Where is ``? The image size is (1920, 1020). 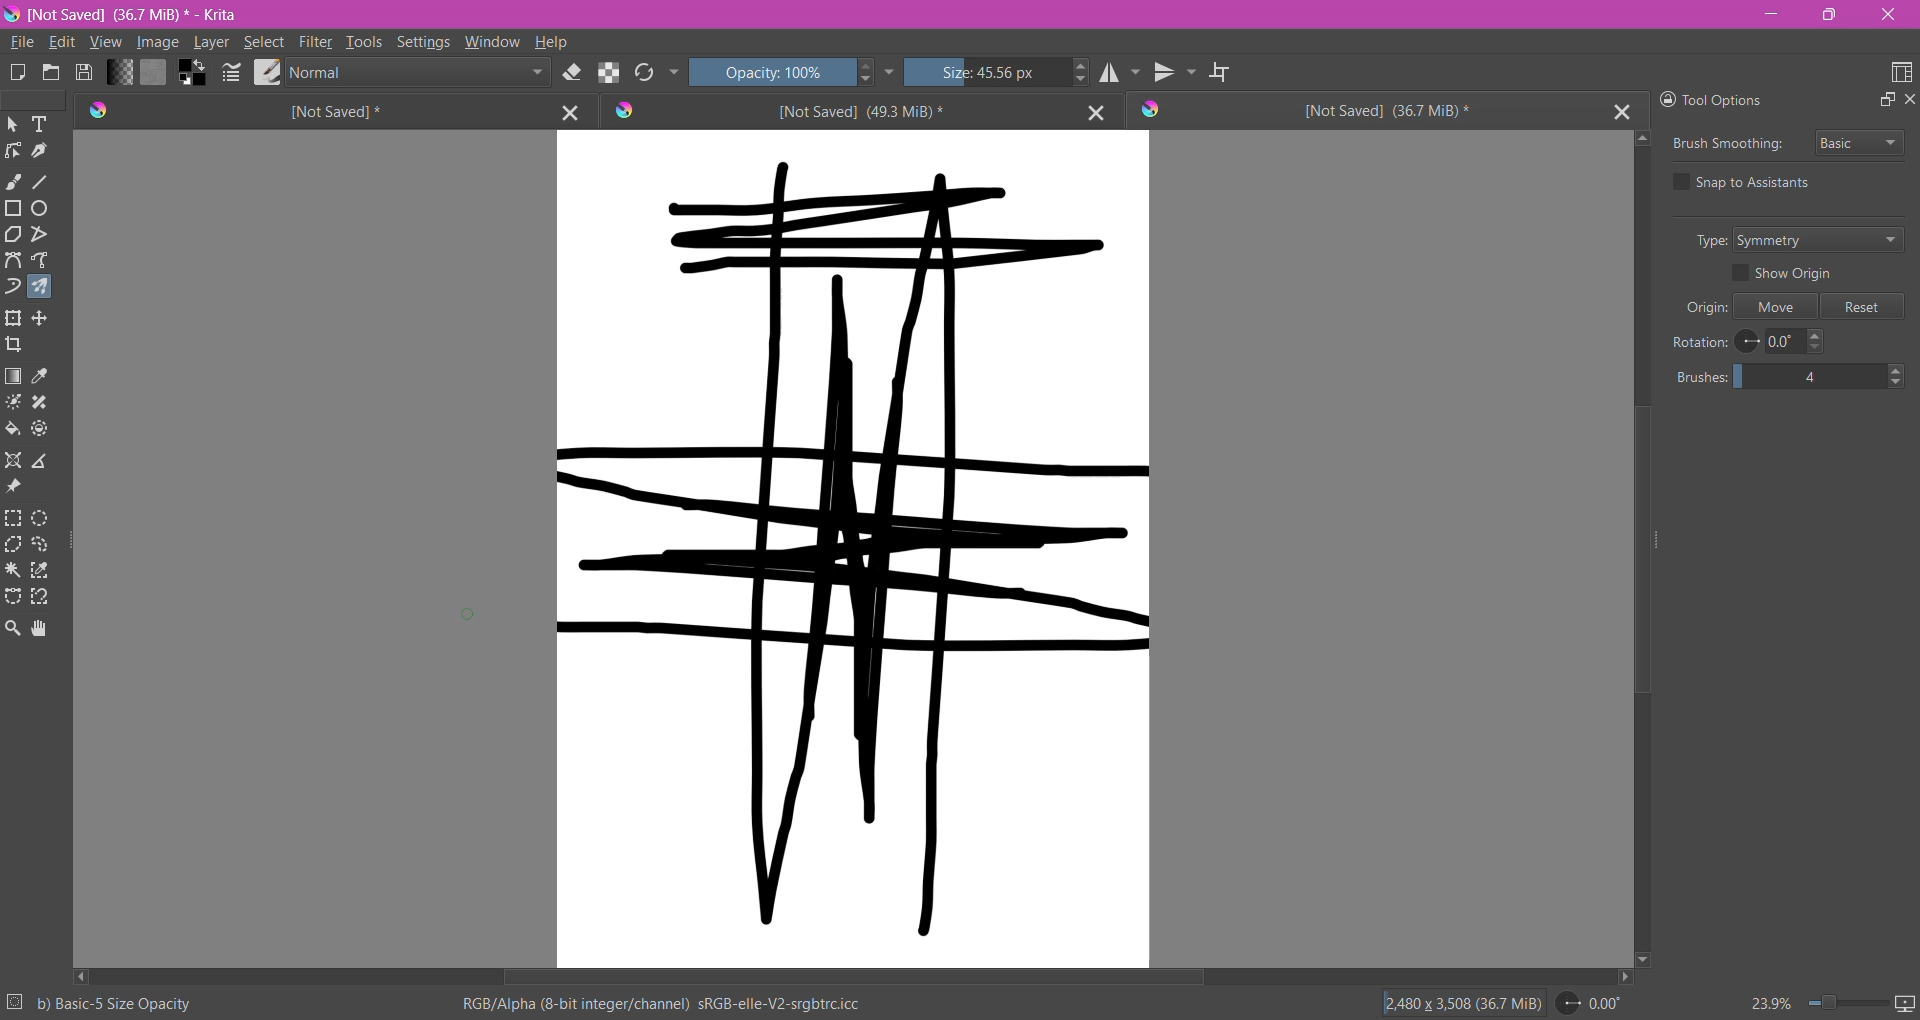  is located at coordinates (422, 43).